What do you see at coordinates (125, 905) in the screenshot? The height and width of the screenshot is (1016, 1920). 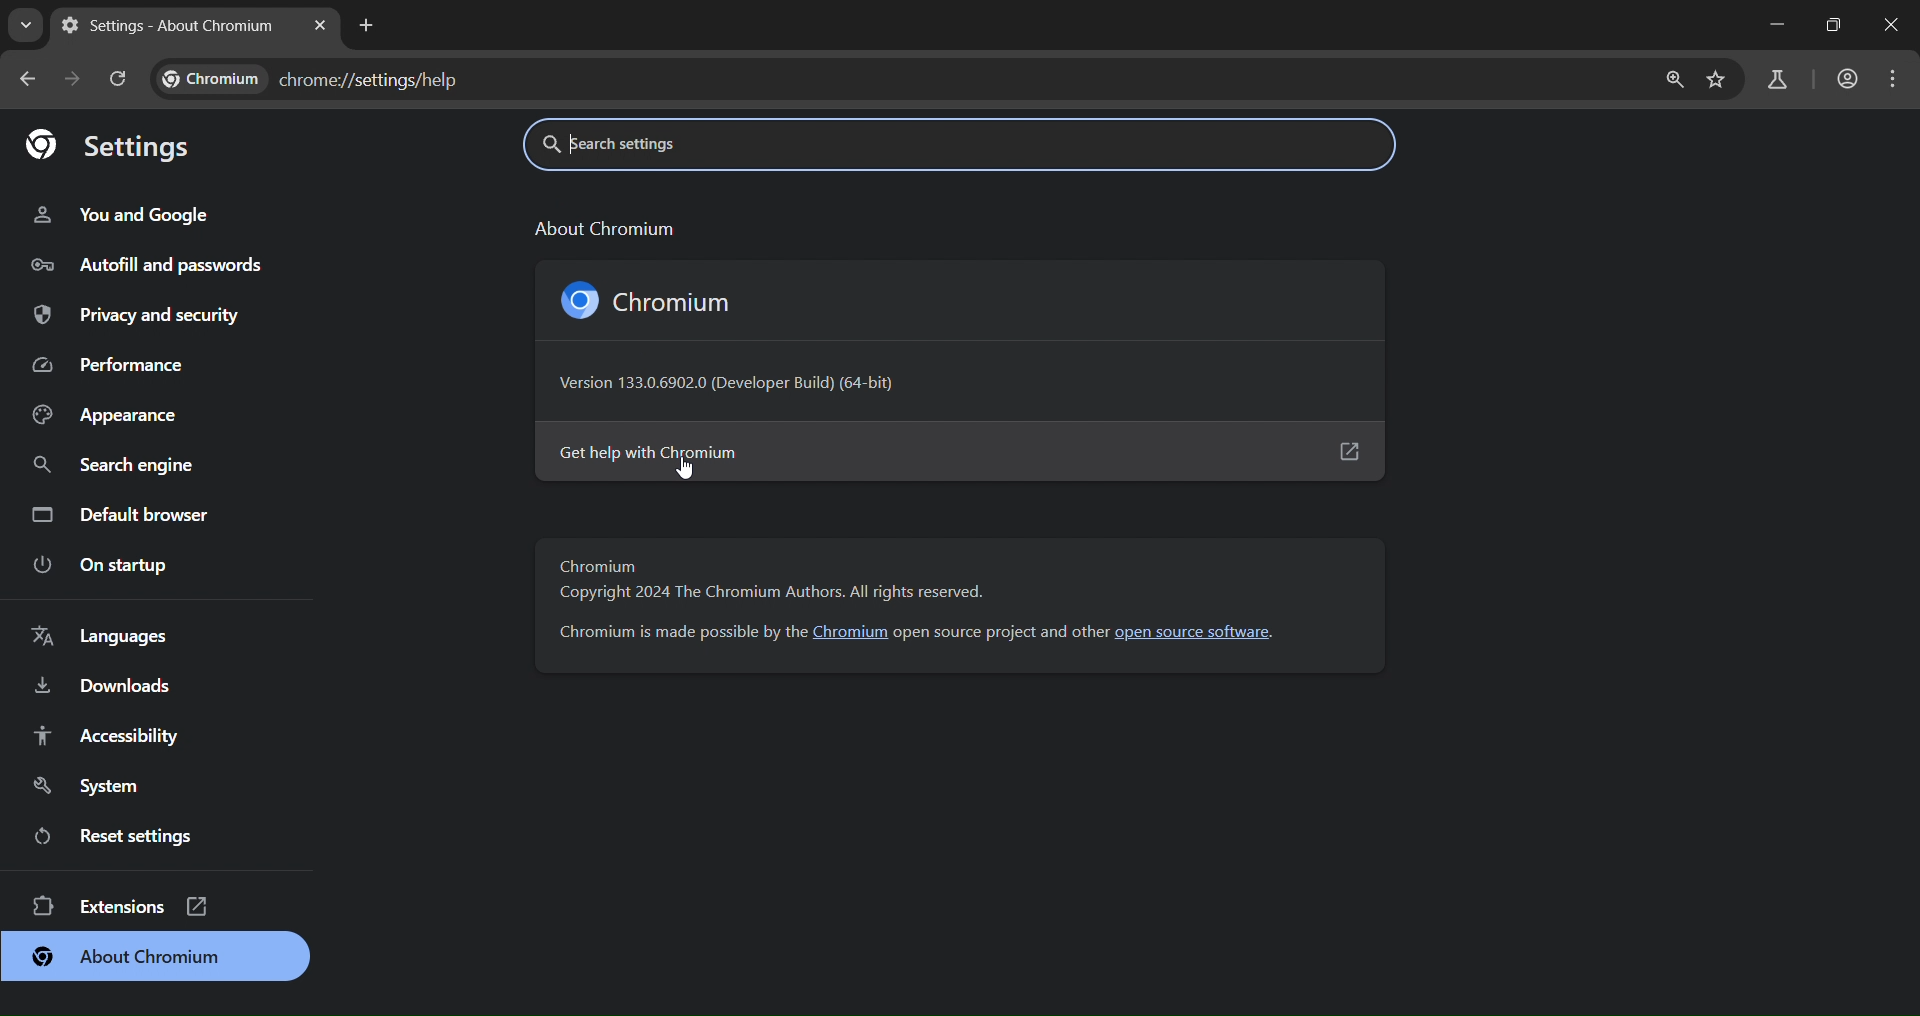 I see `extensions` at bounding box center [125, 905].